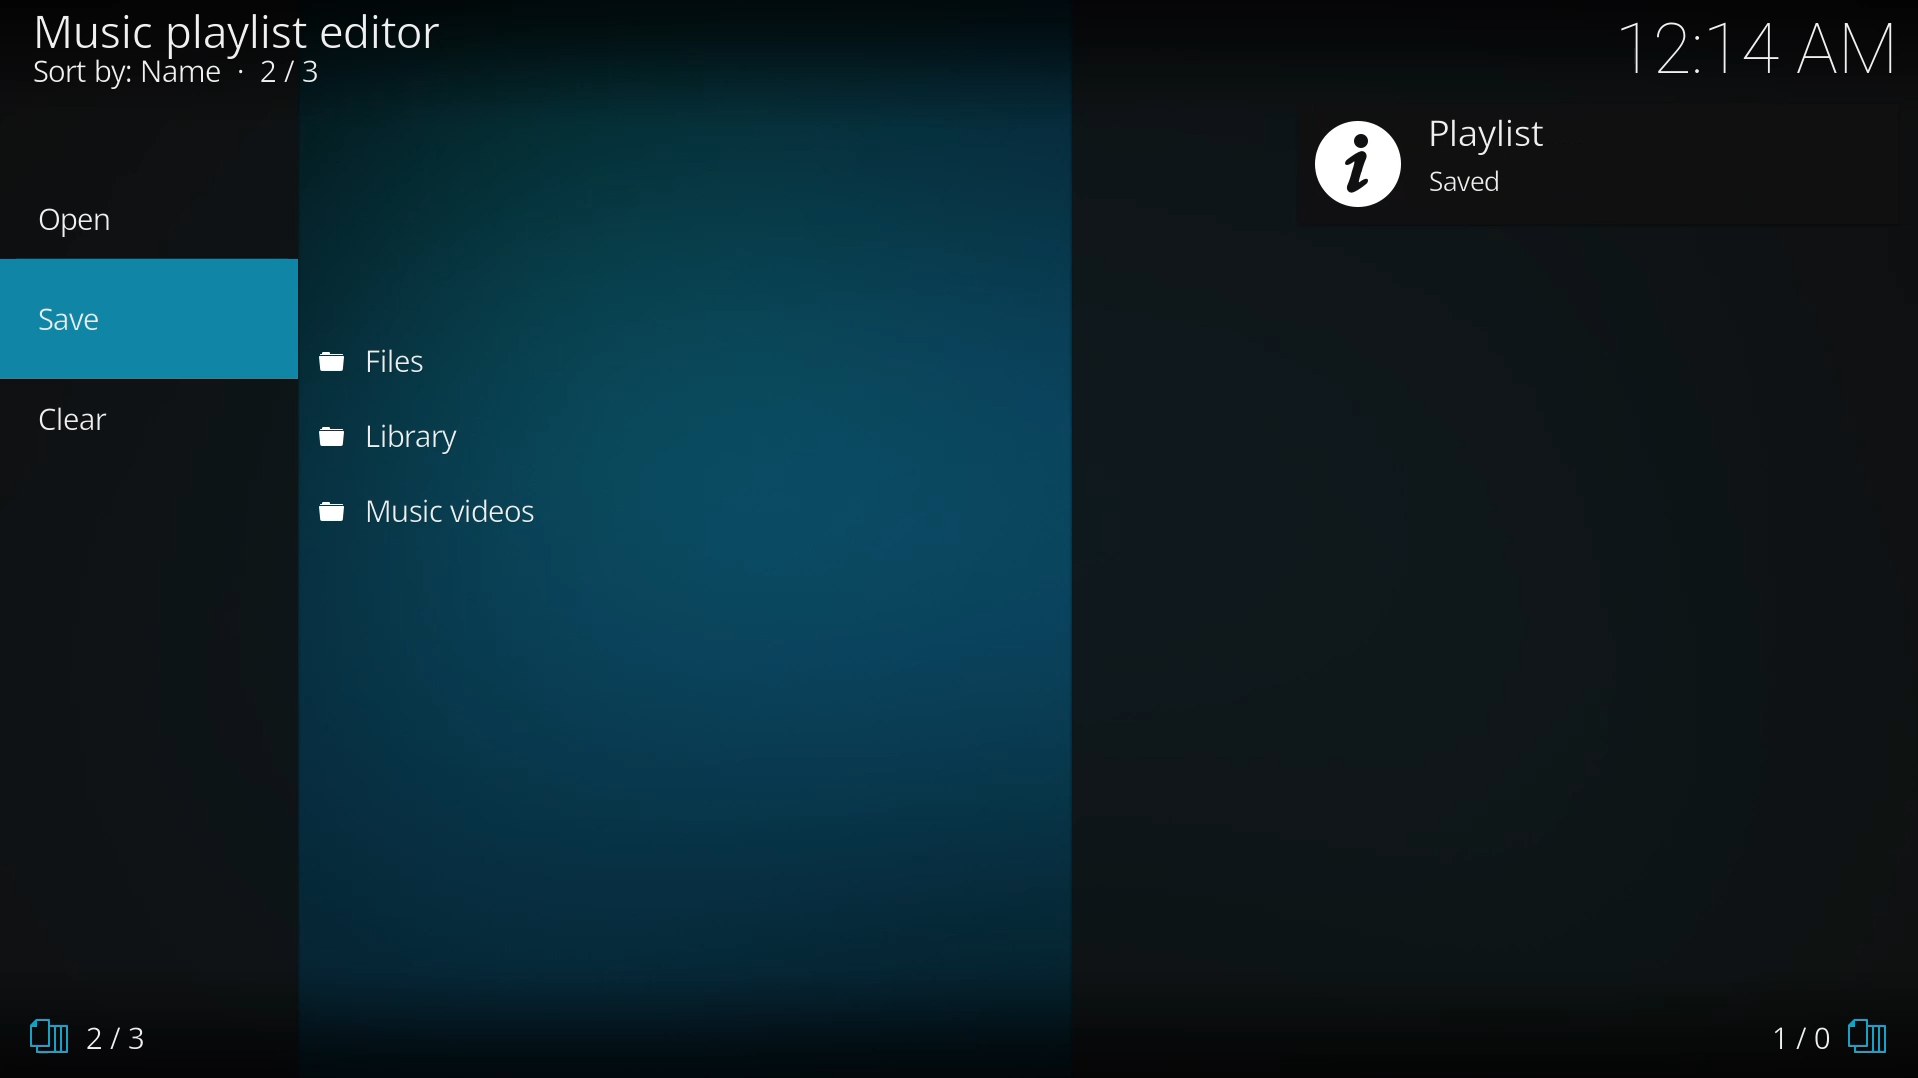  Describe the element at coordinates (1834, 1037) in the screenshot. I see `1/0` at that location.